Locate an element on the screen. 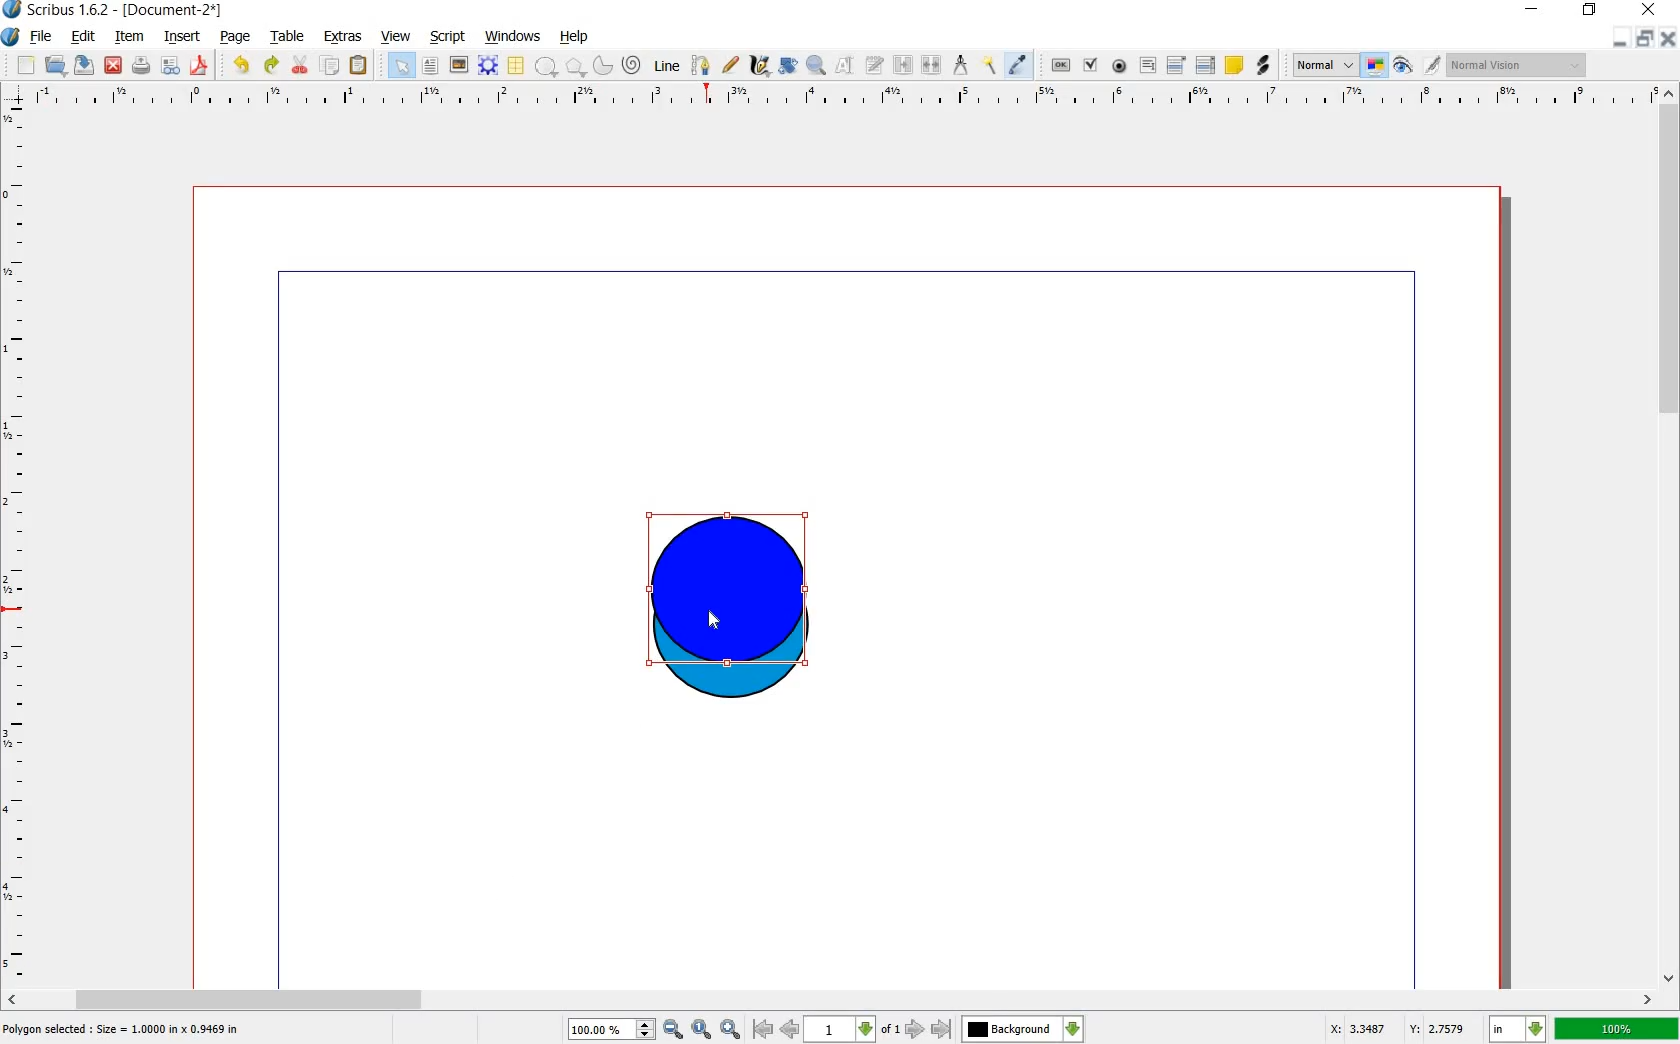 Image resolution: width=1680 pixels, height=1044 pixels. cursor is located at coordinates (718, 622).